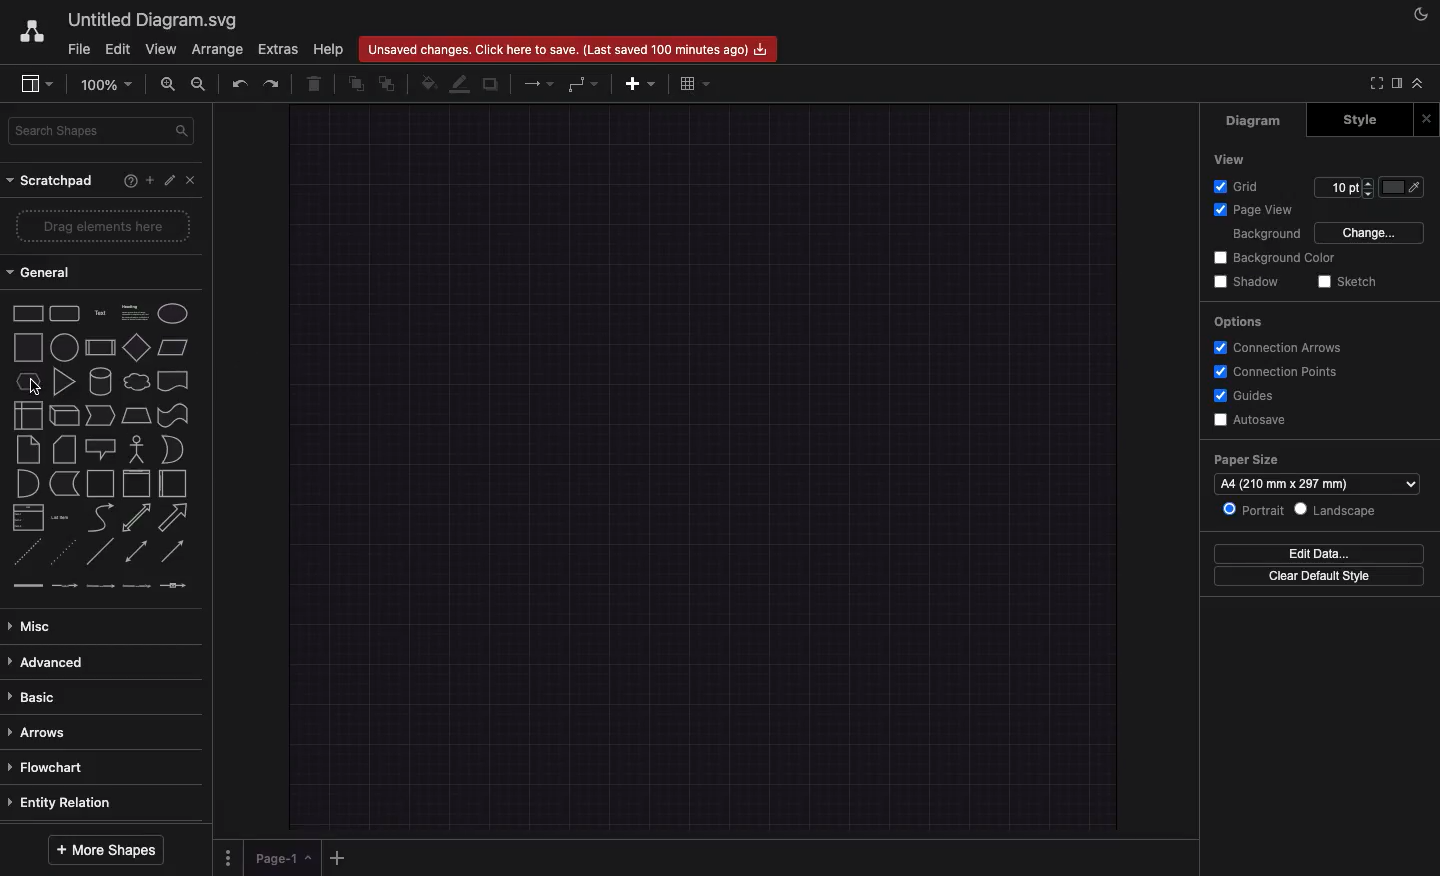 Image resolution: width=1440 pixels, height=876 pixels. Describe the element at coordinates (37, 391) in the screenshot. I see `Cursor` at that location.